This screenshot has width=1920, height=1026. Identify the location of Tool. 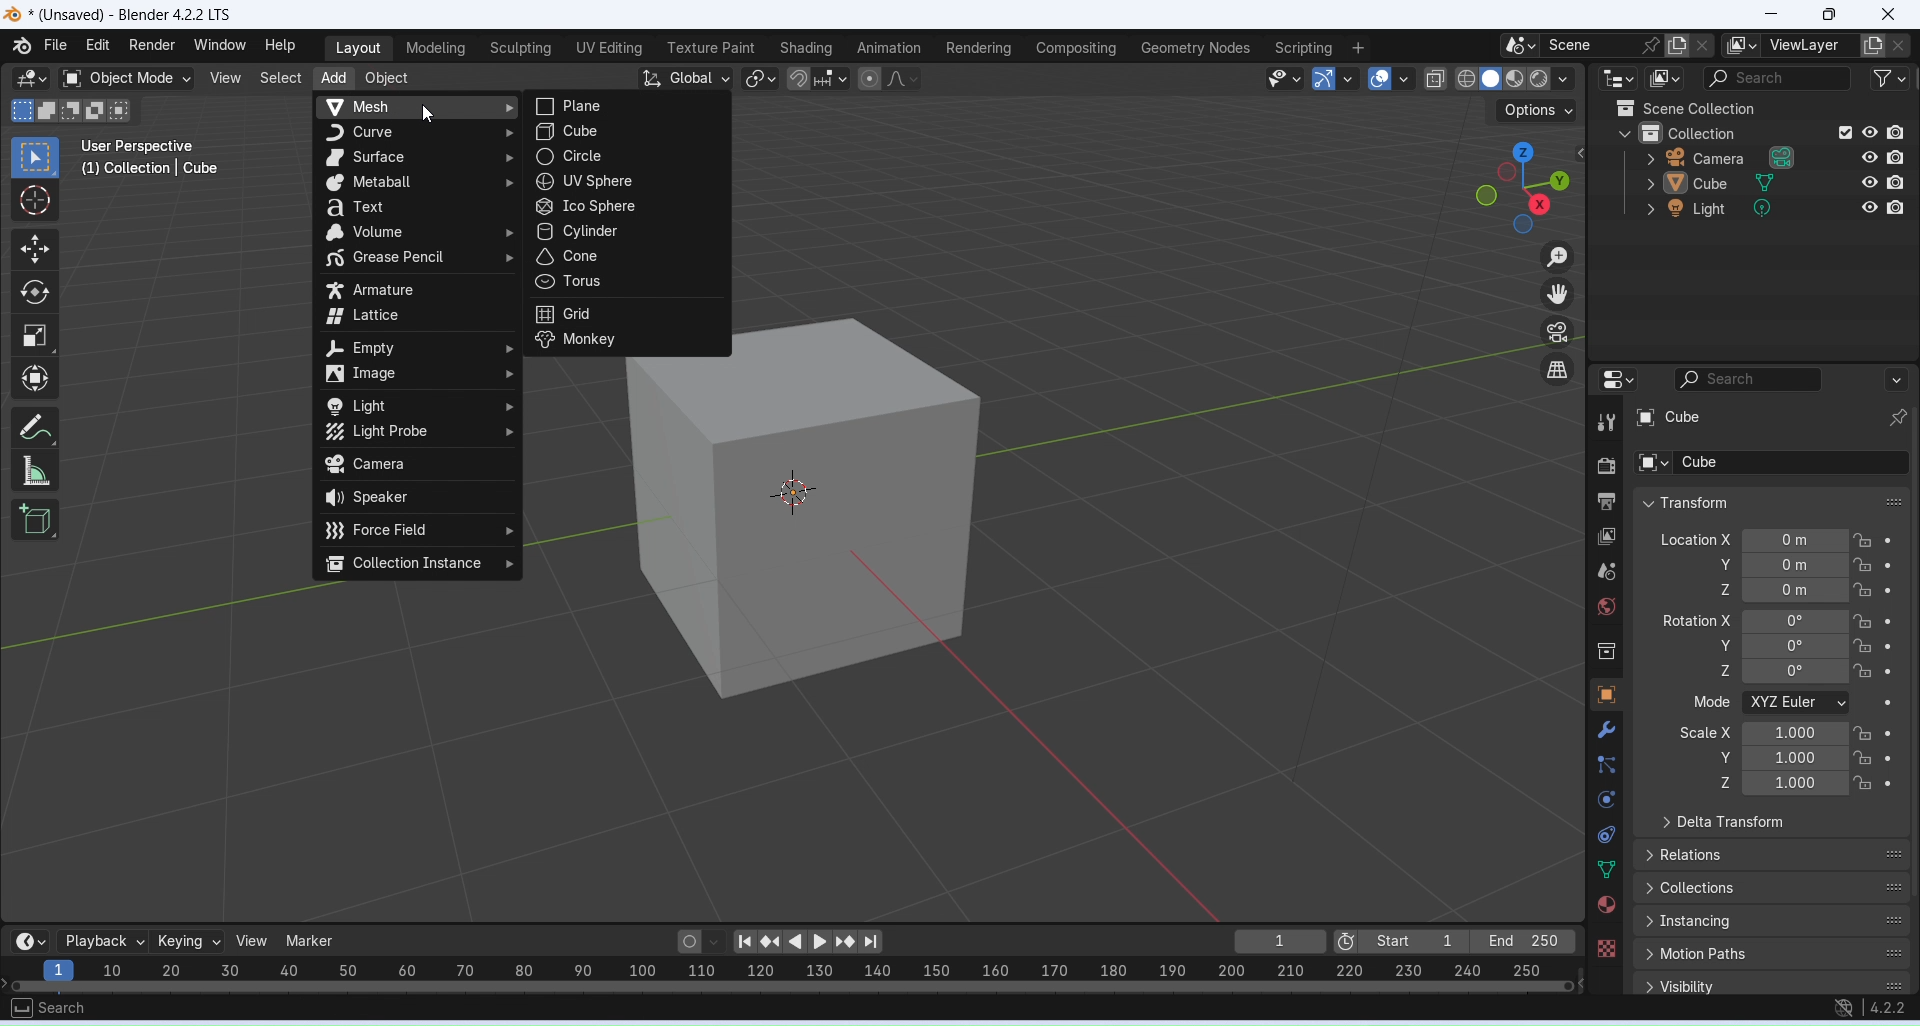
(1605, 422).